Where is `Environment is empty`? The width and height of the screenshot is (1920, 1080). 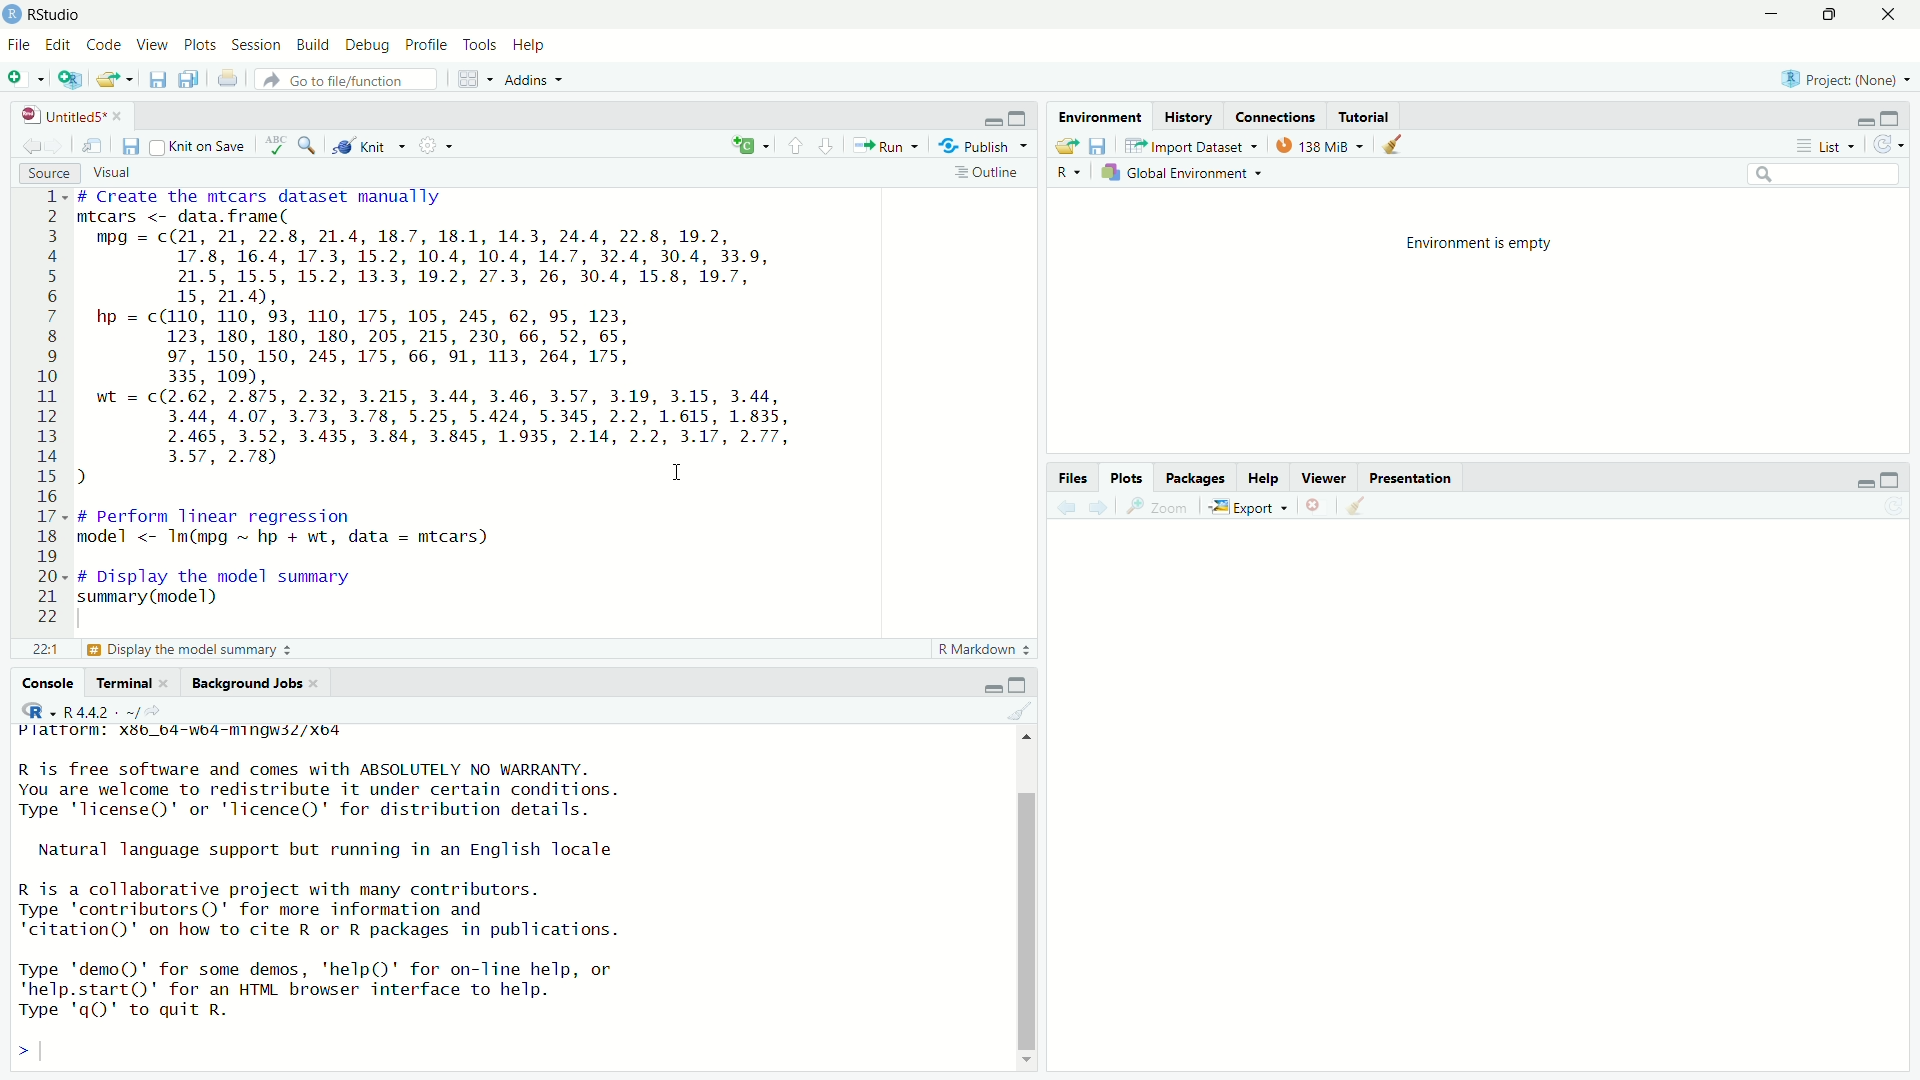
Environment is empty is located at coordinates (1481, 243).